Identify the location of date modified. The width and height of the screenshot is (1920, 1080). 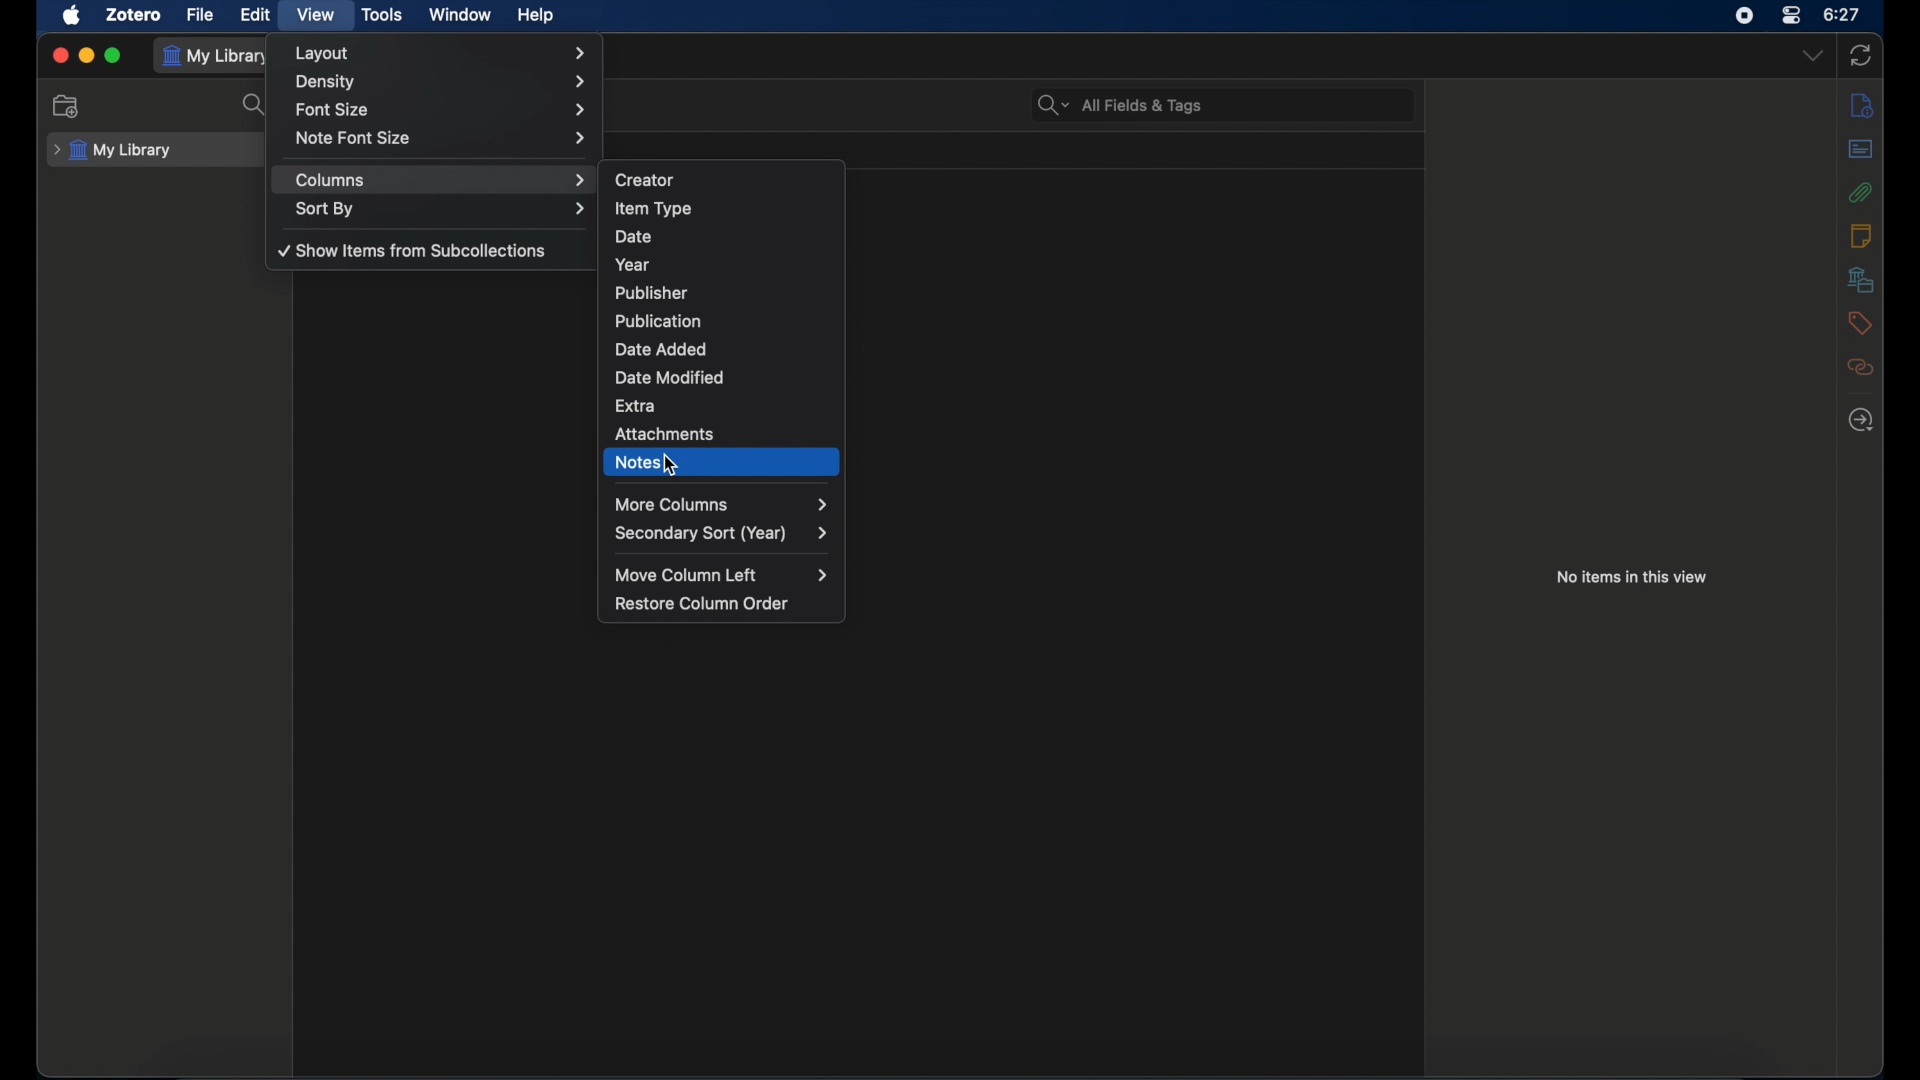
(670, 377).